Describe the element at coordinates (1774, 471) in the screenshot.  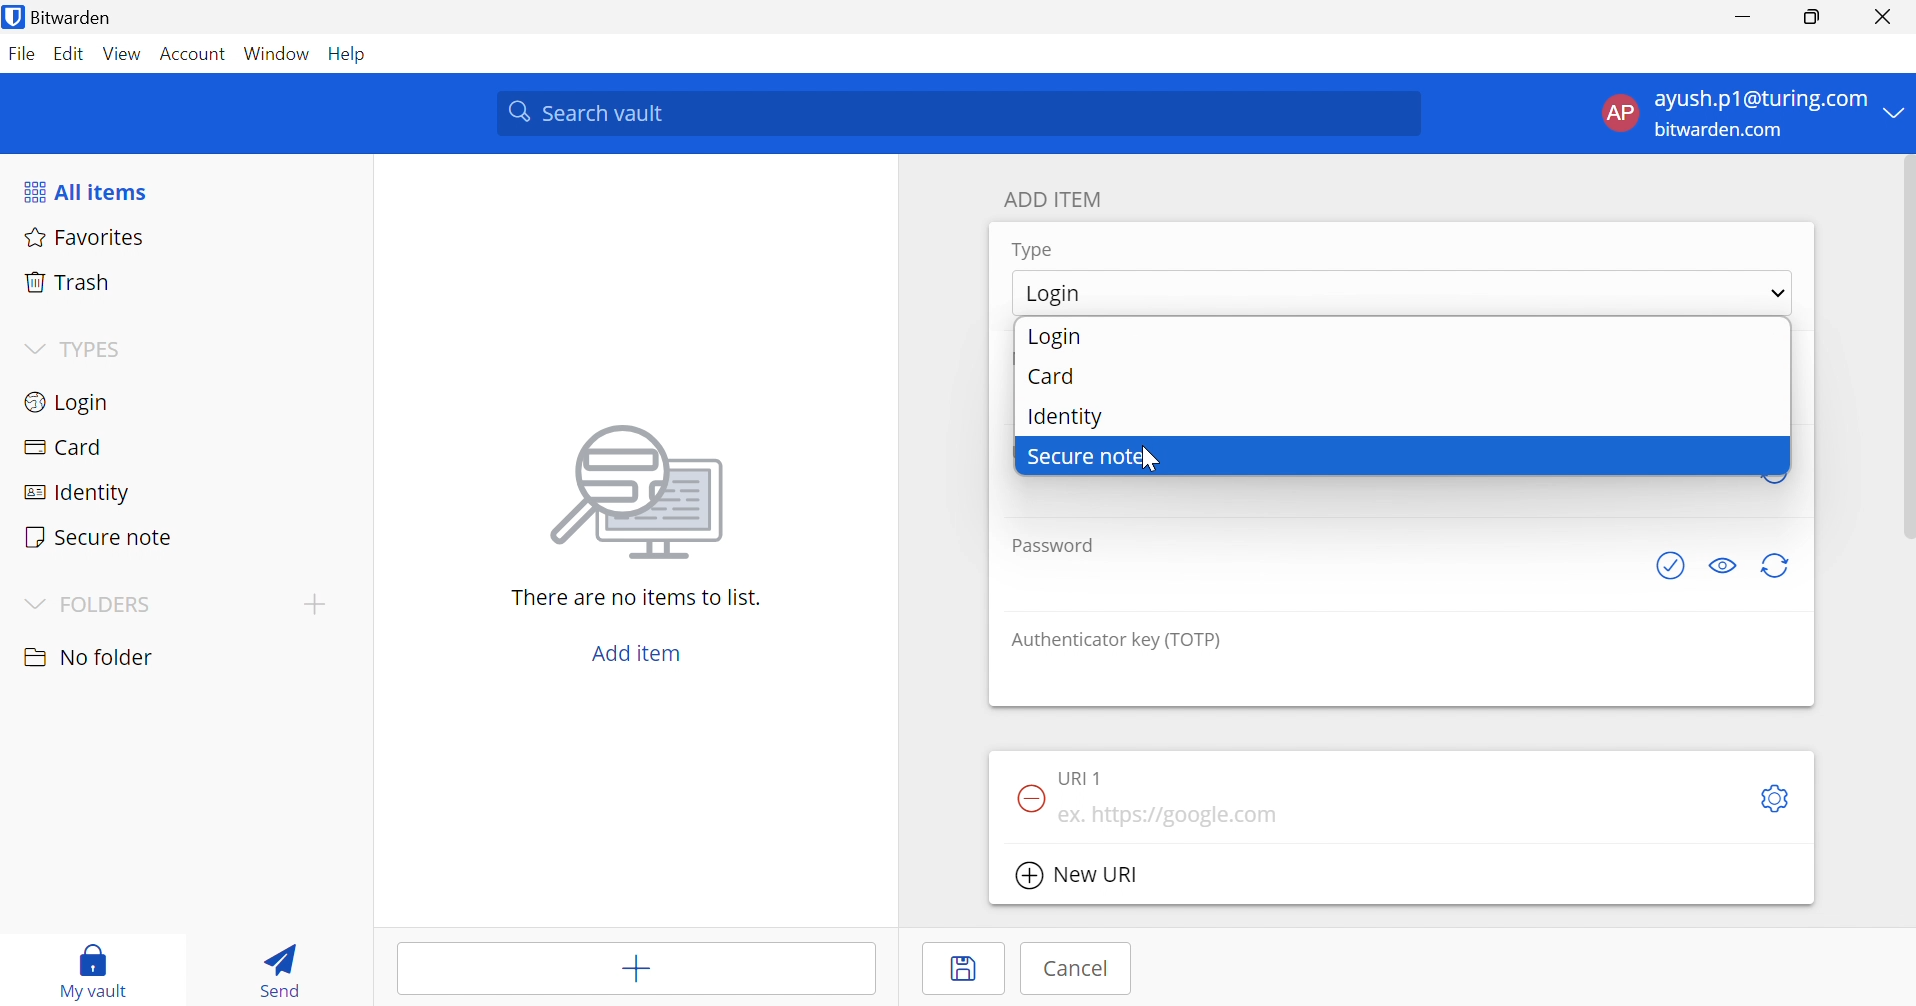
I see `Generate username` at that location.